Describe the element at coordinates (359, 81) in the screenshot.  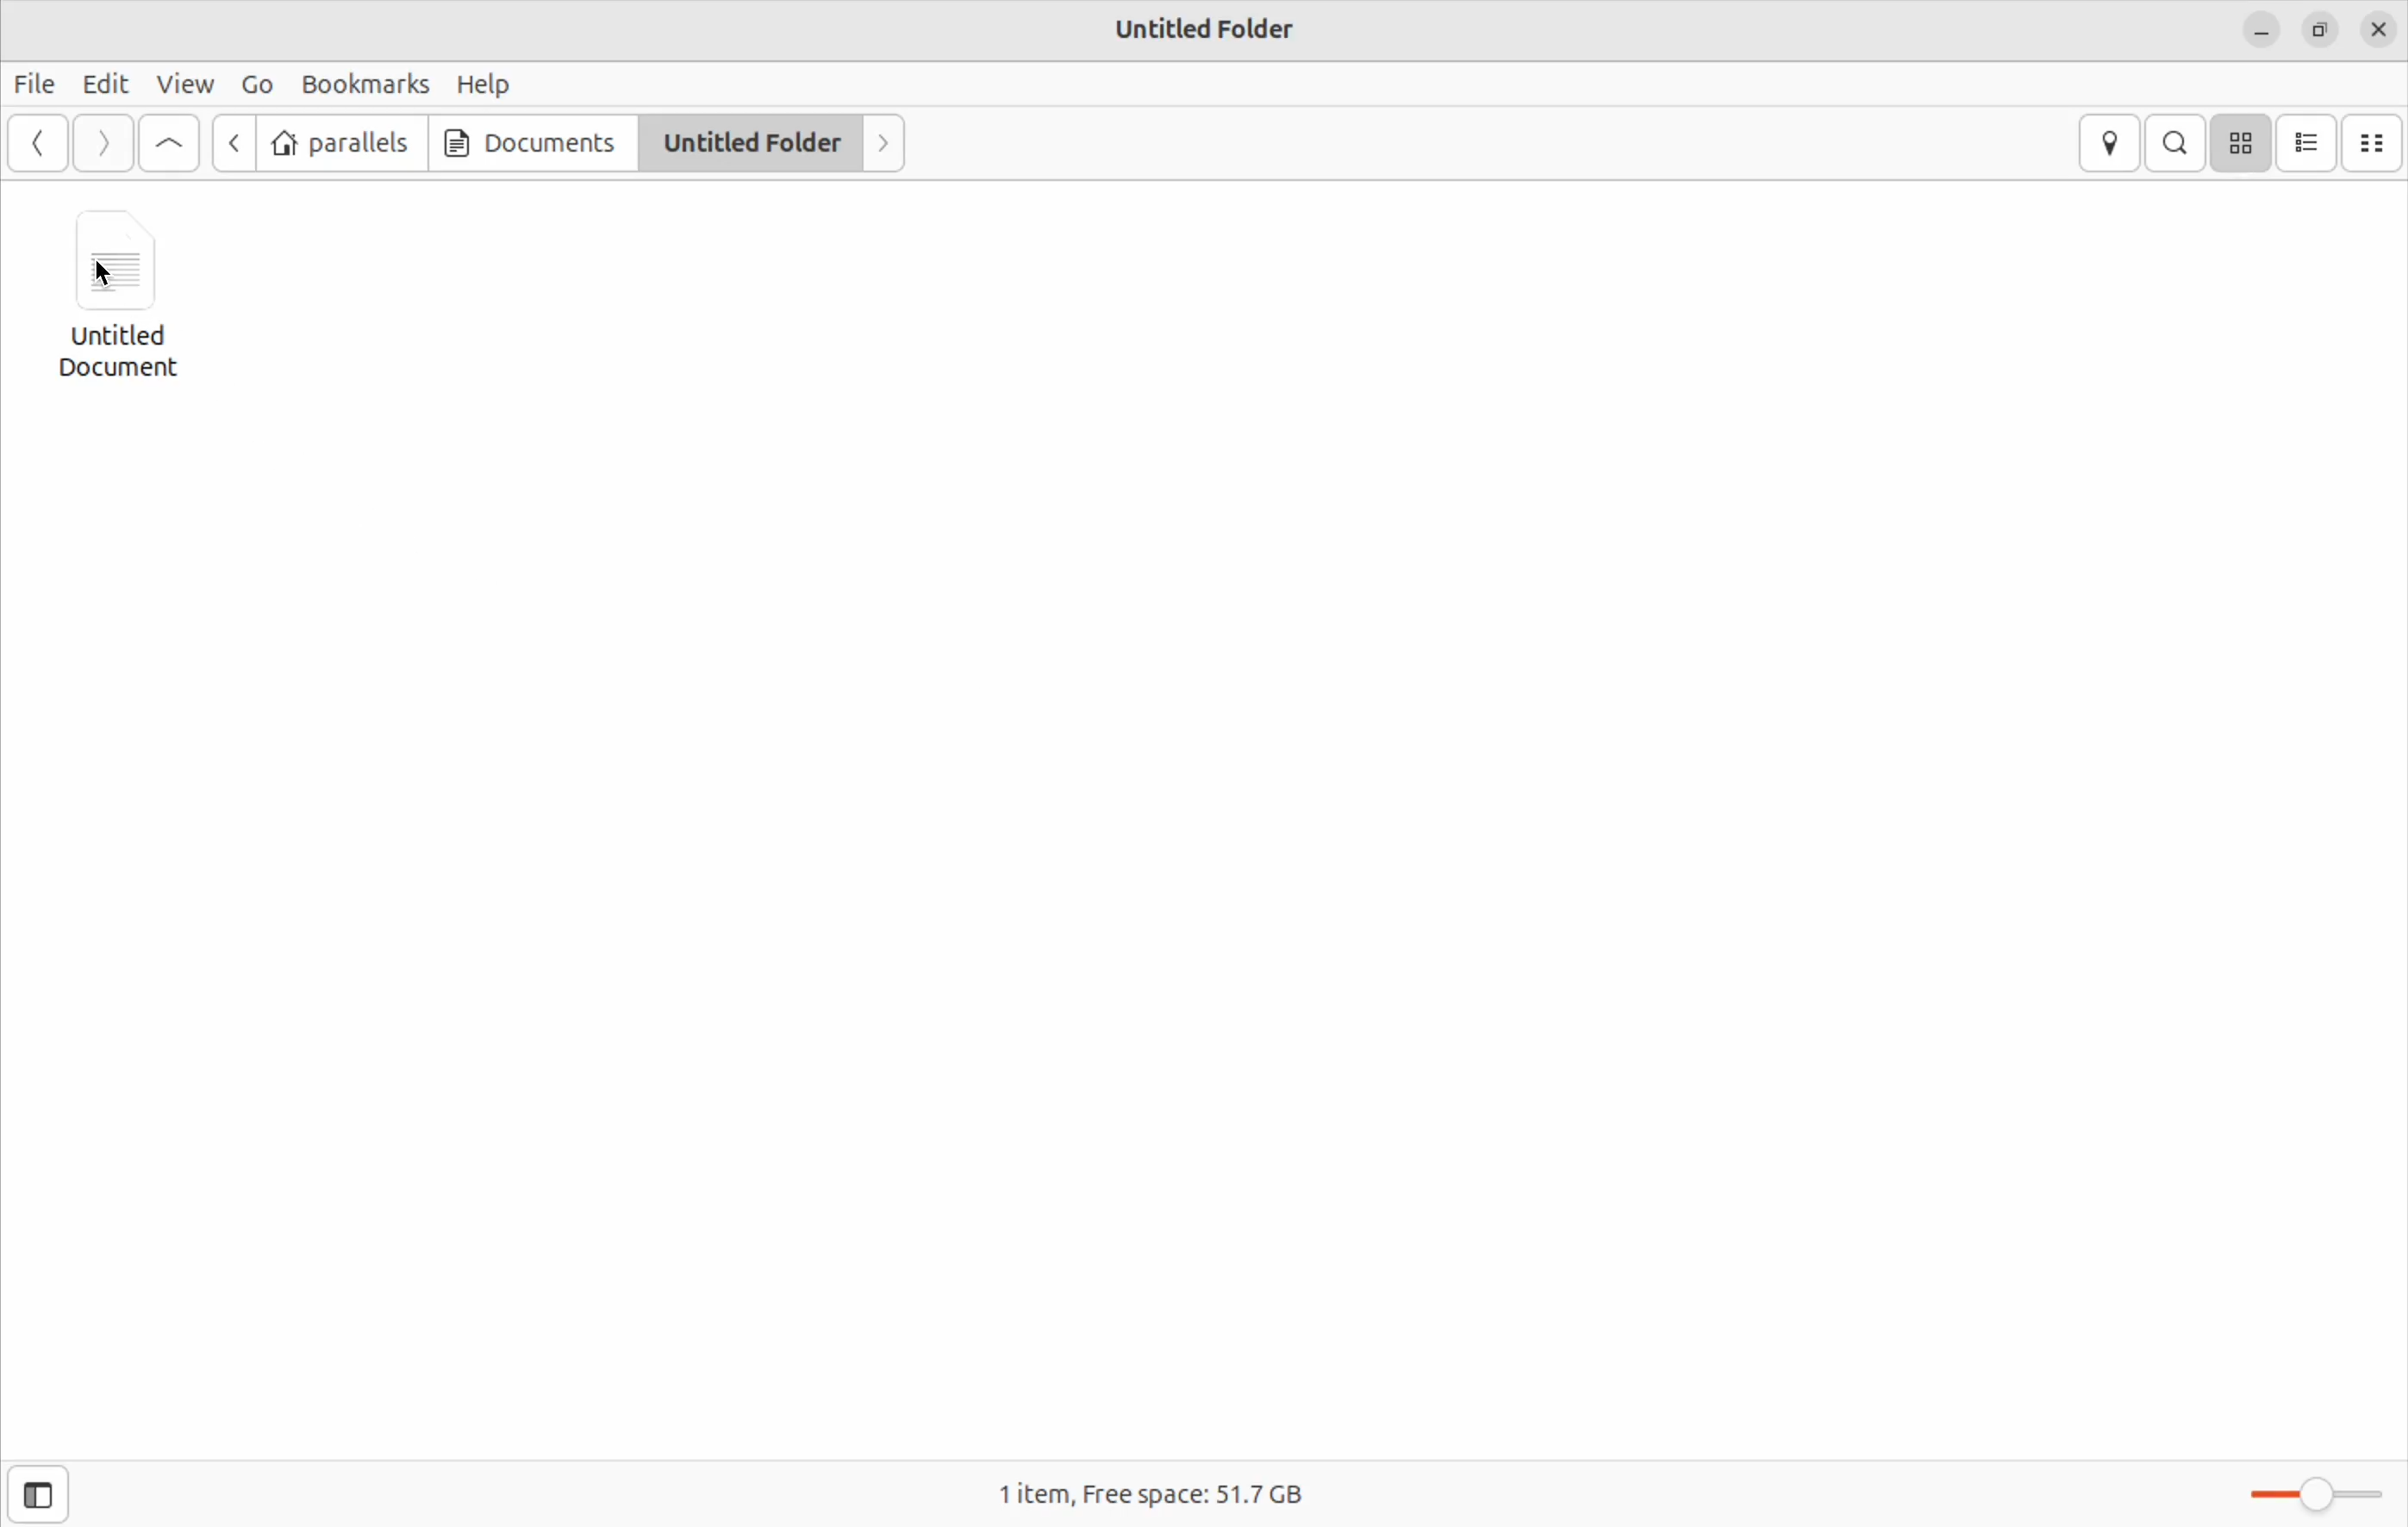
I see `Bookmarks` at that location.